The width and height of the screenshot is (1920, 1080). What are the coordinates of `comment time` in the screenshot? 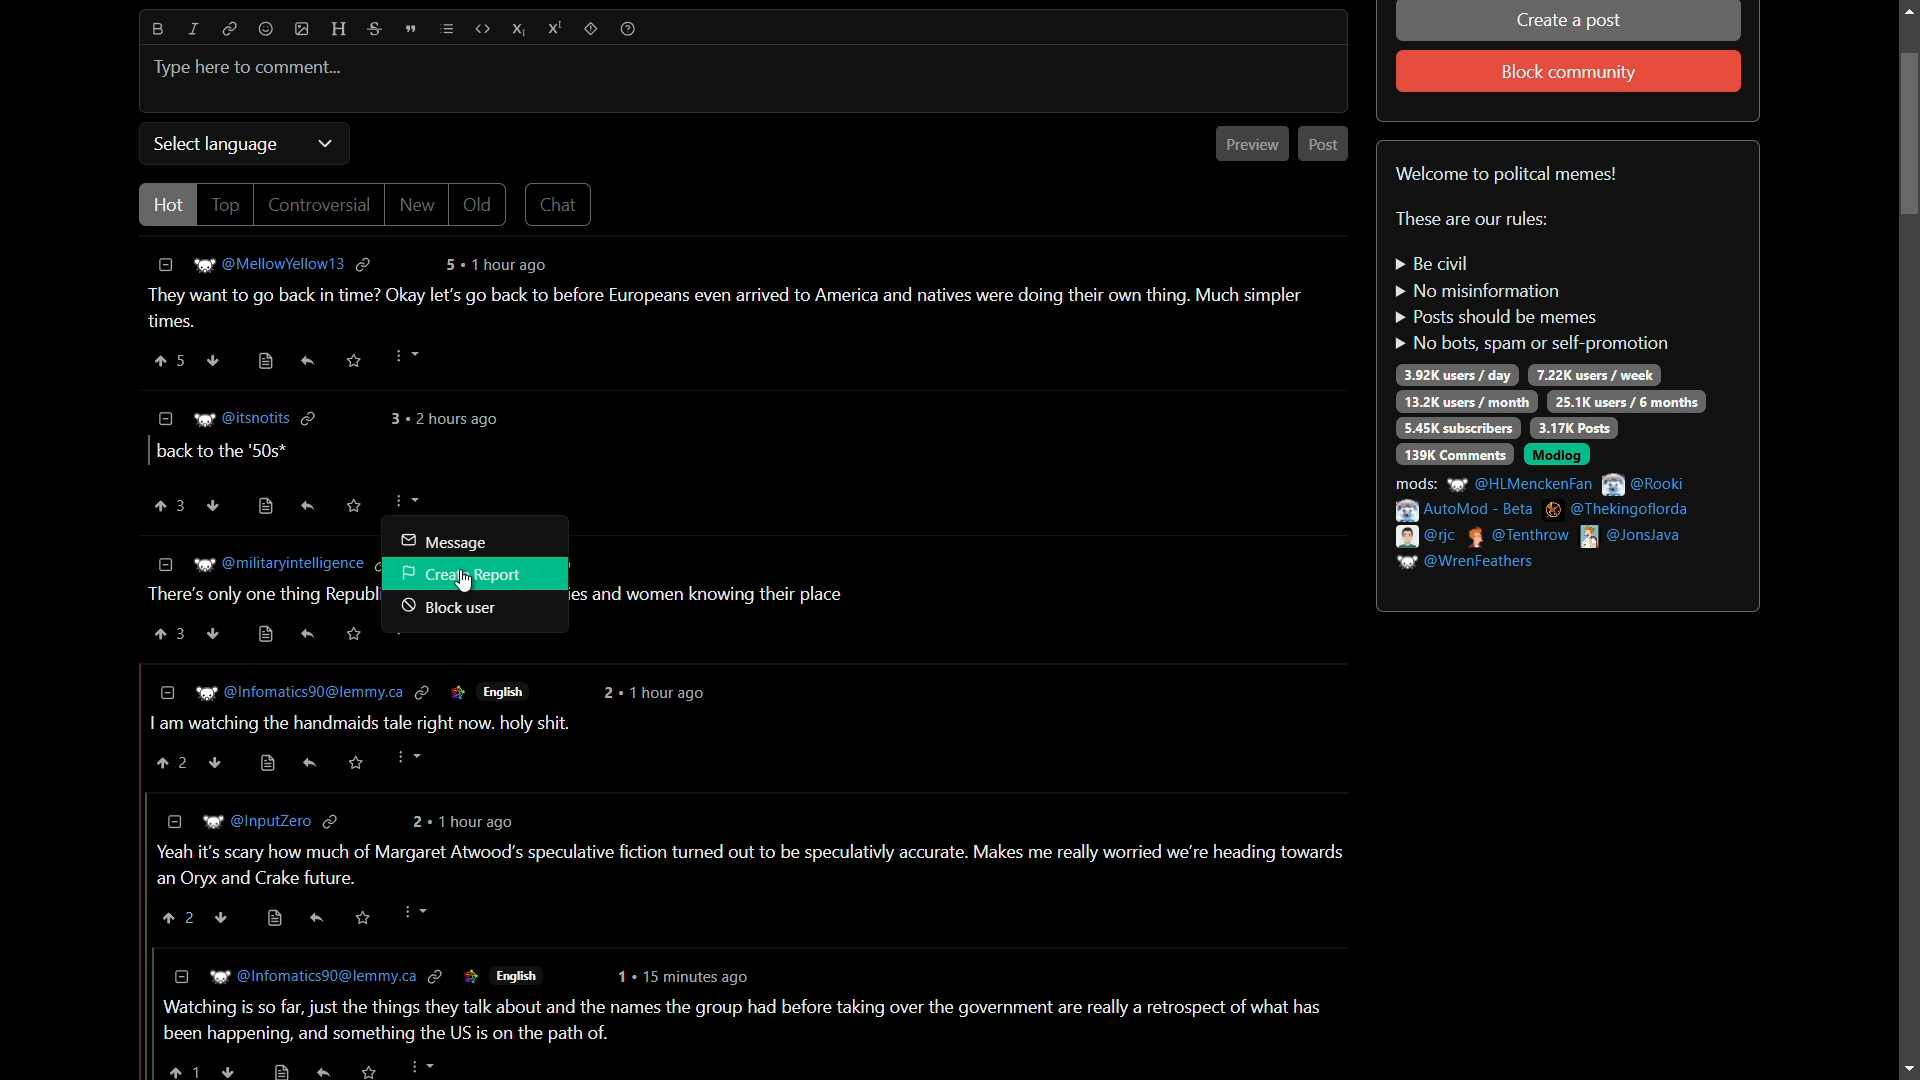 It's located at (448, 419).